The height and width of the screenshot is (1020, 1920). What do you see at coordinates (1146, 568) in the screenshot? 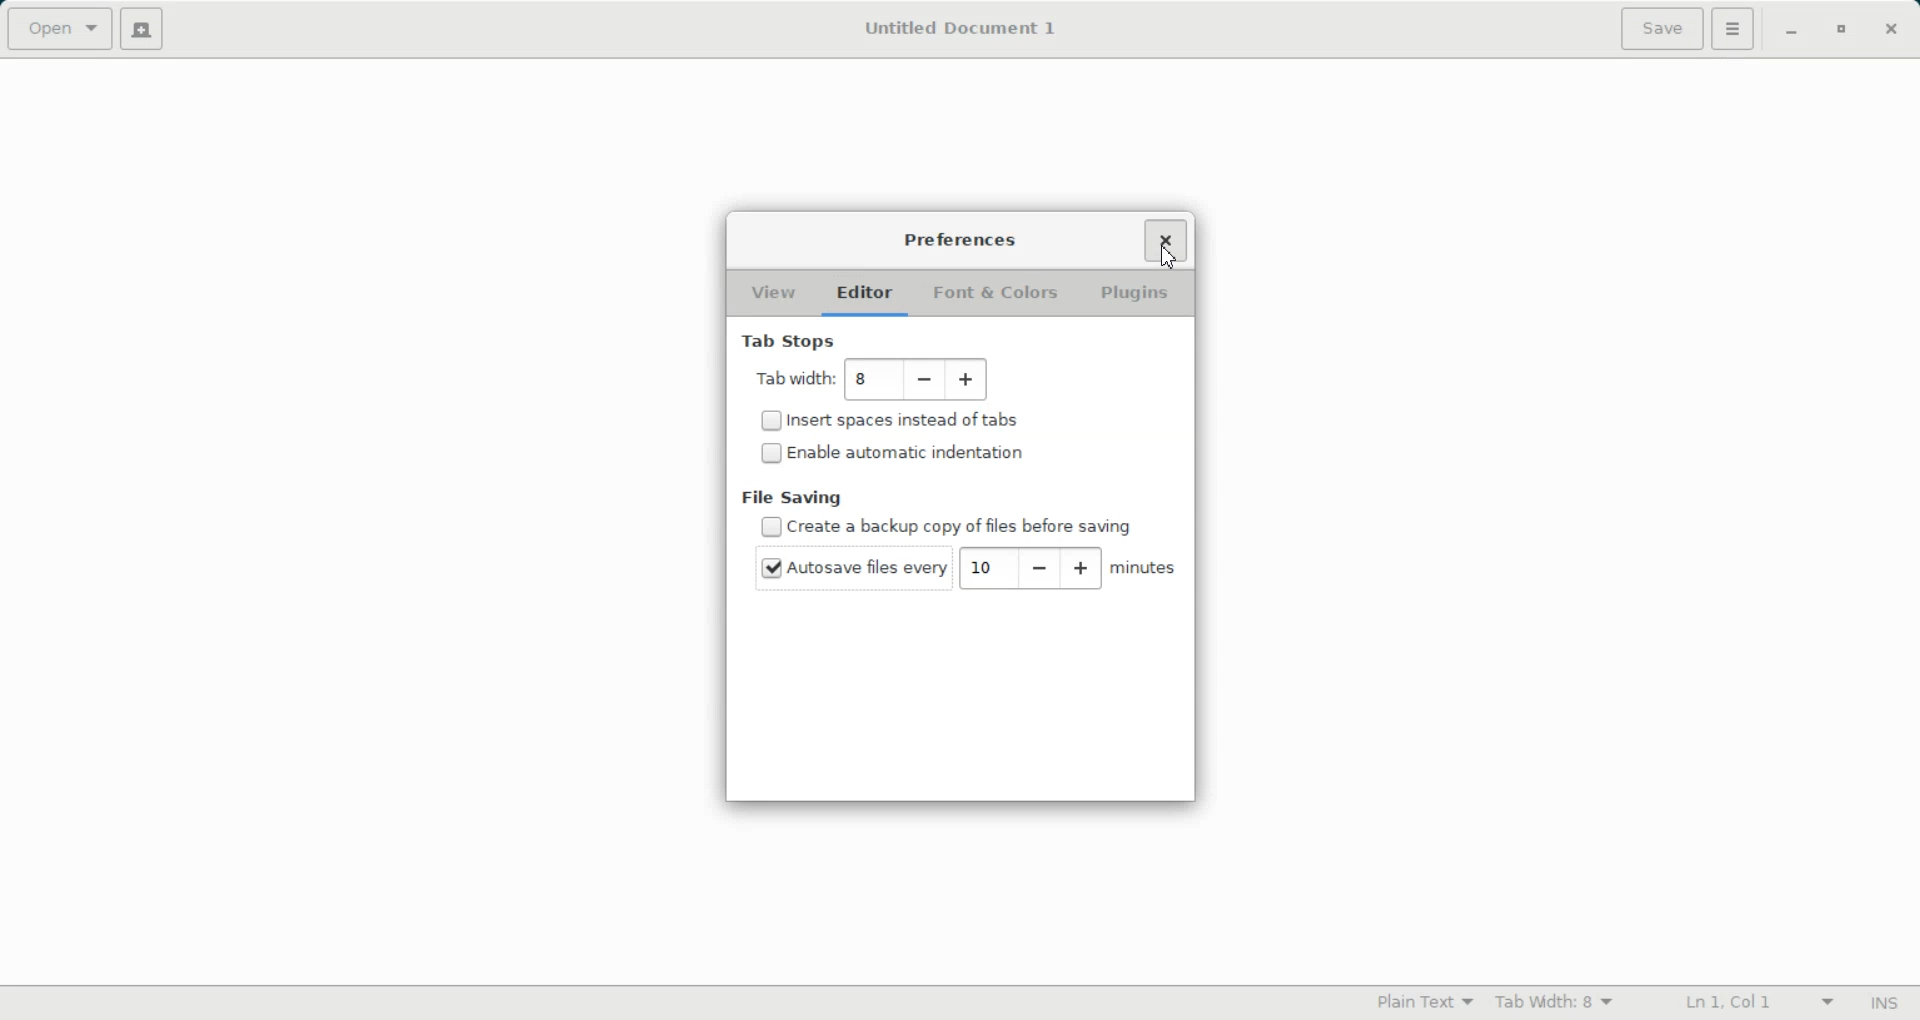
I see `minutes` at bounding box center [1146, 568].